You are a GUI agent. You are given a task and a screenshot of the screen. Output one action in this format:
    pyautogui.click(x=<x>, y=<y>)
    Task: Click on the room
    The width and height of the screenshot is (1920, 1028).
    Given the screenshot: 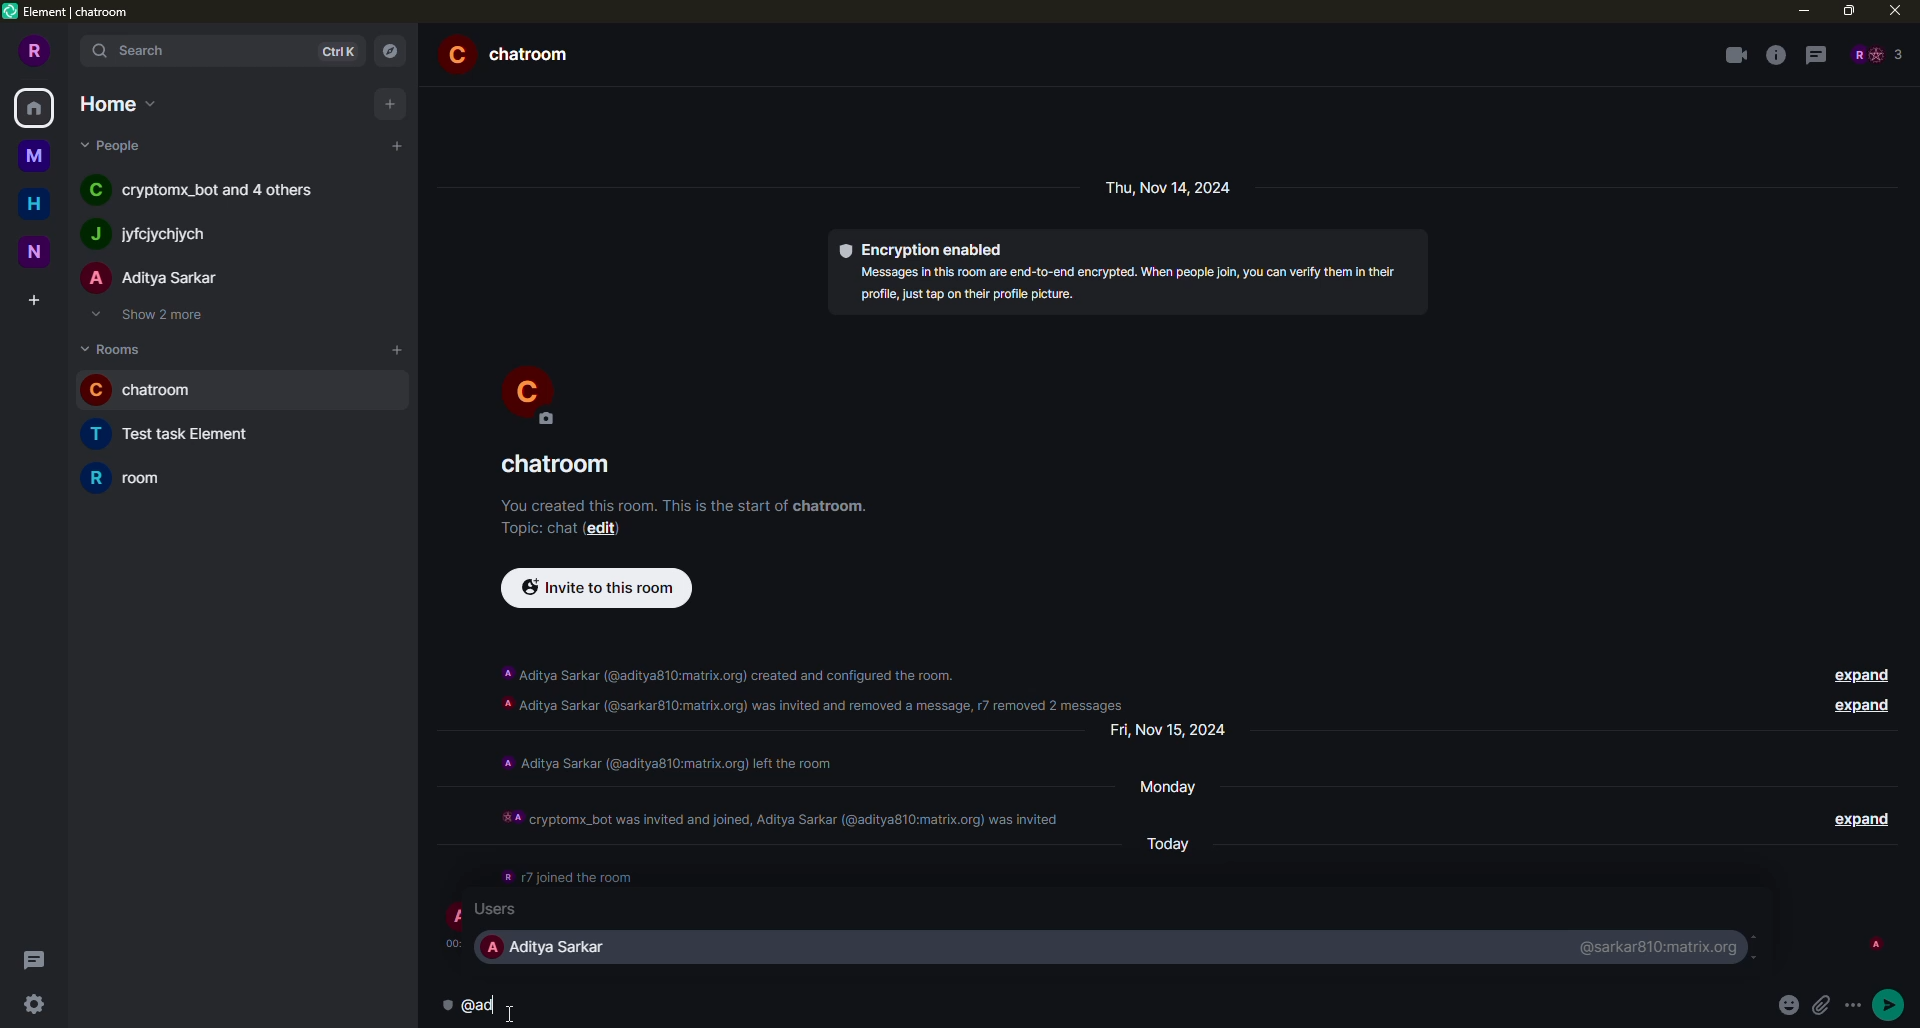 What is the action you would take?
    pyautogui.click(x=138, y=477)
    